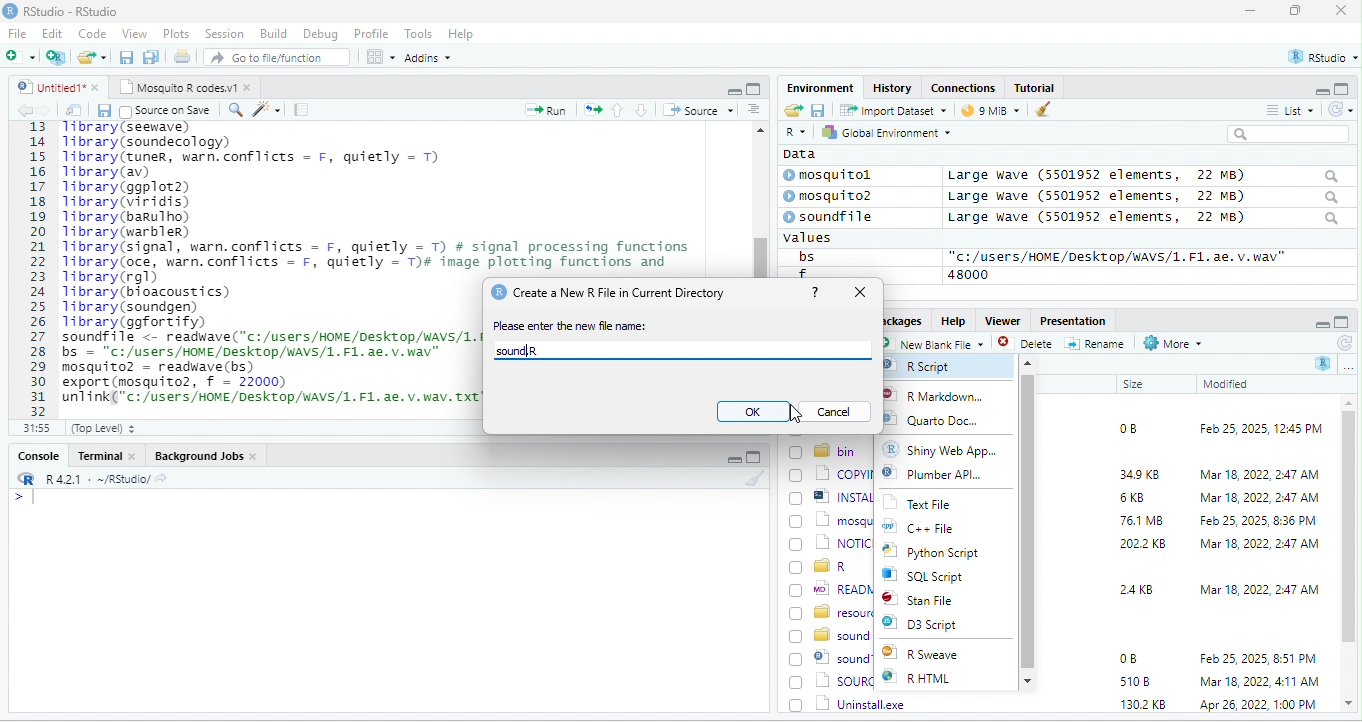 The width and height of the screenshot is (1362, 722). I want to click on Feb 25, 2025, 8:36 PM, so click(1254, 520).